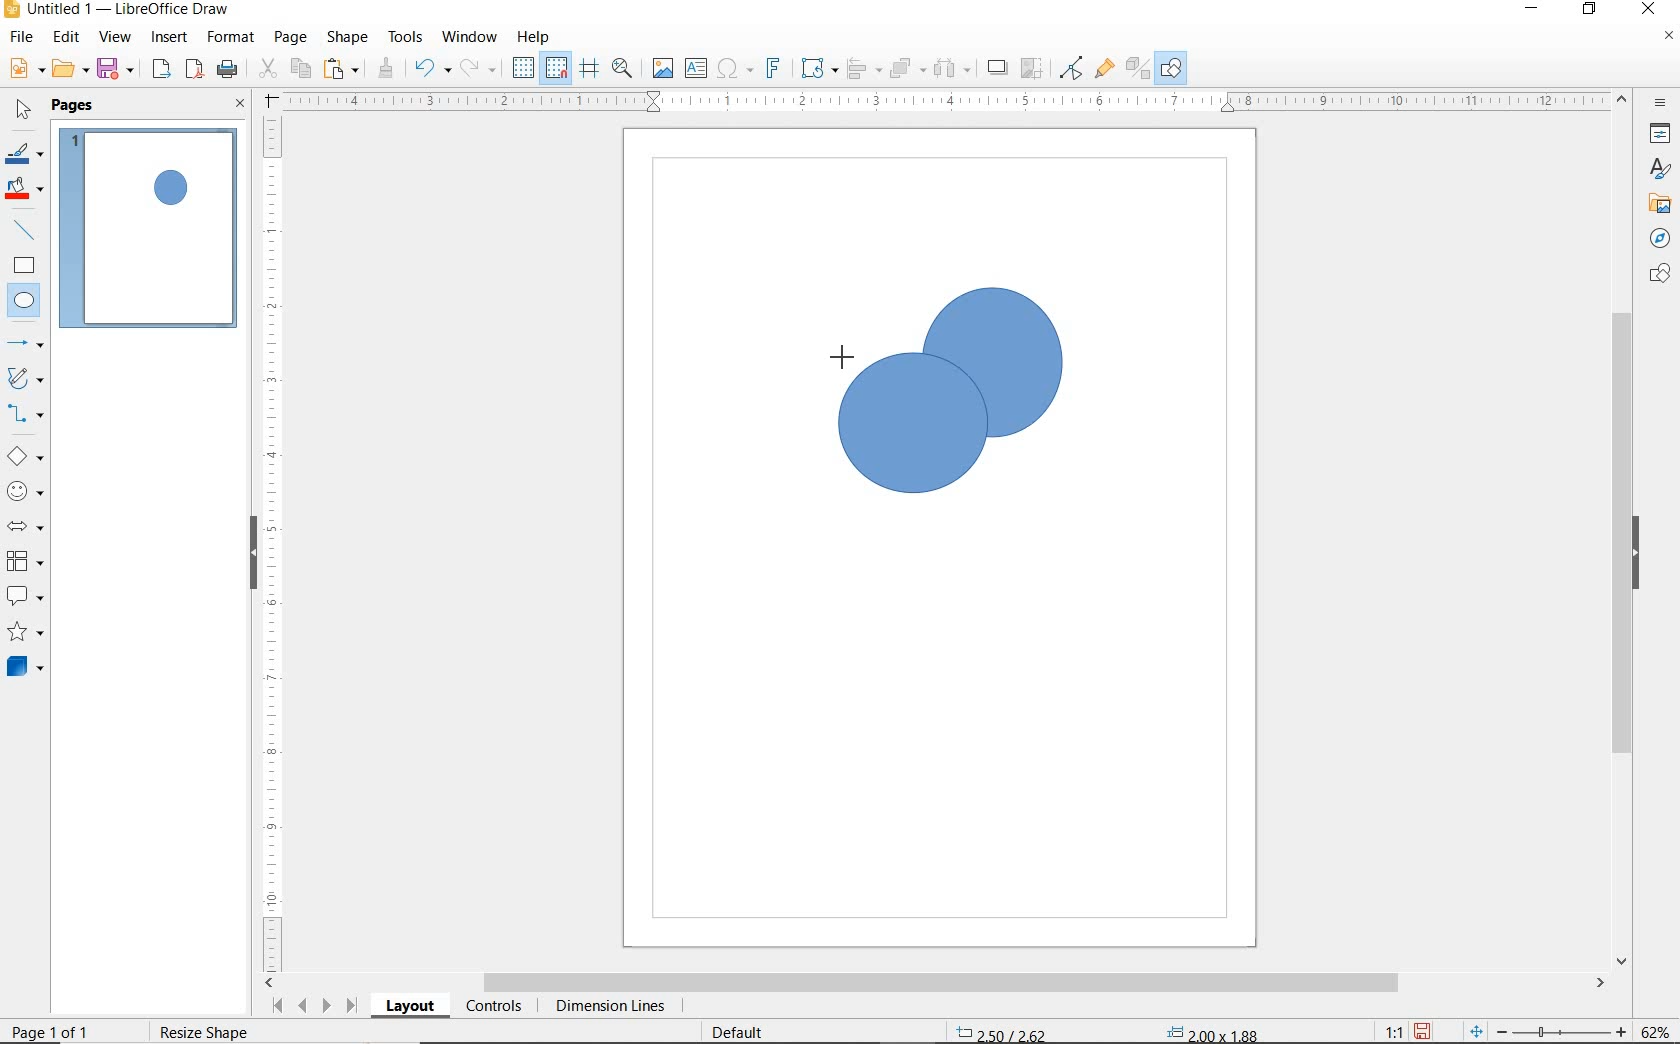 This screenshot has width=1680, height=1044. What do you see at coordinates (622, 67) in the screenshot?
I see `ZOOM & PAN` at bounding box center [622, 67].